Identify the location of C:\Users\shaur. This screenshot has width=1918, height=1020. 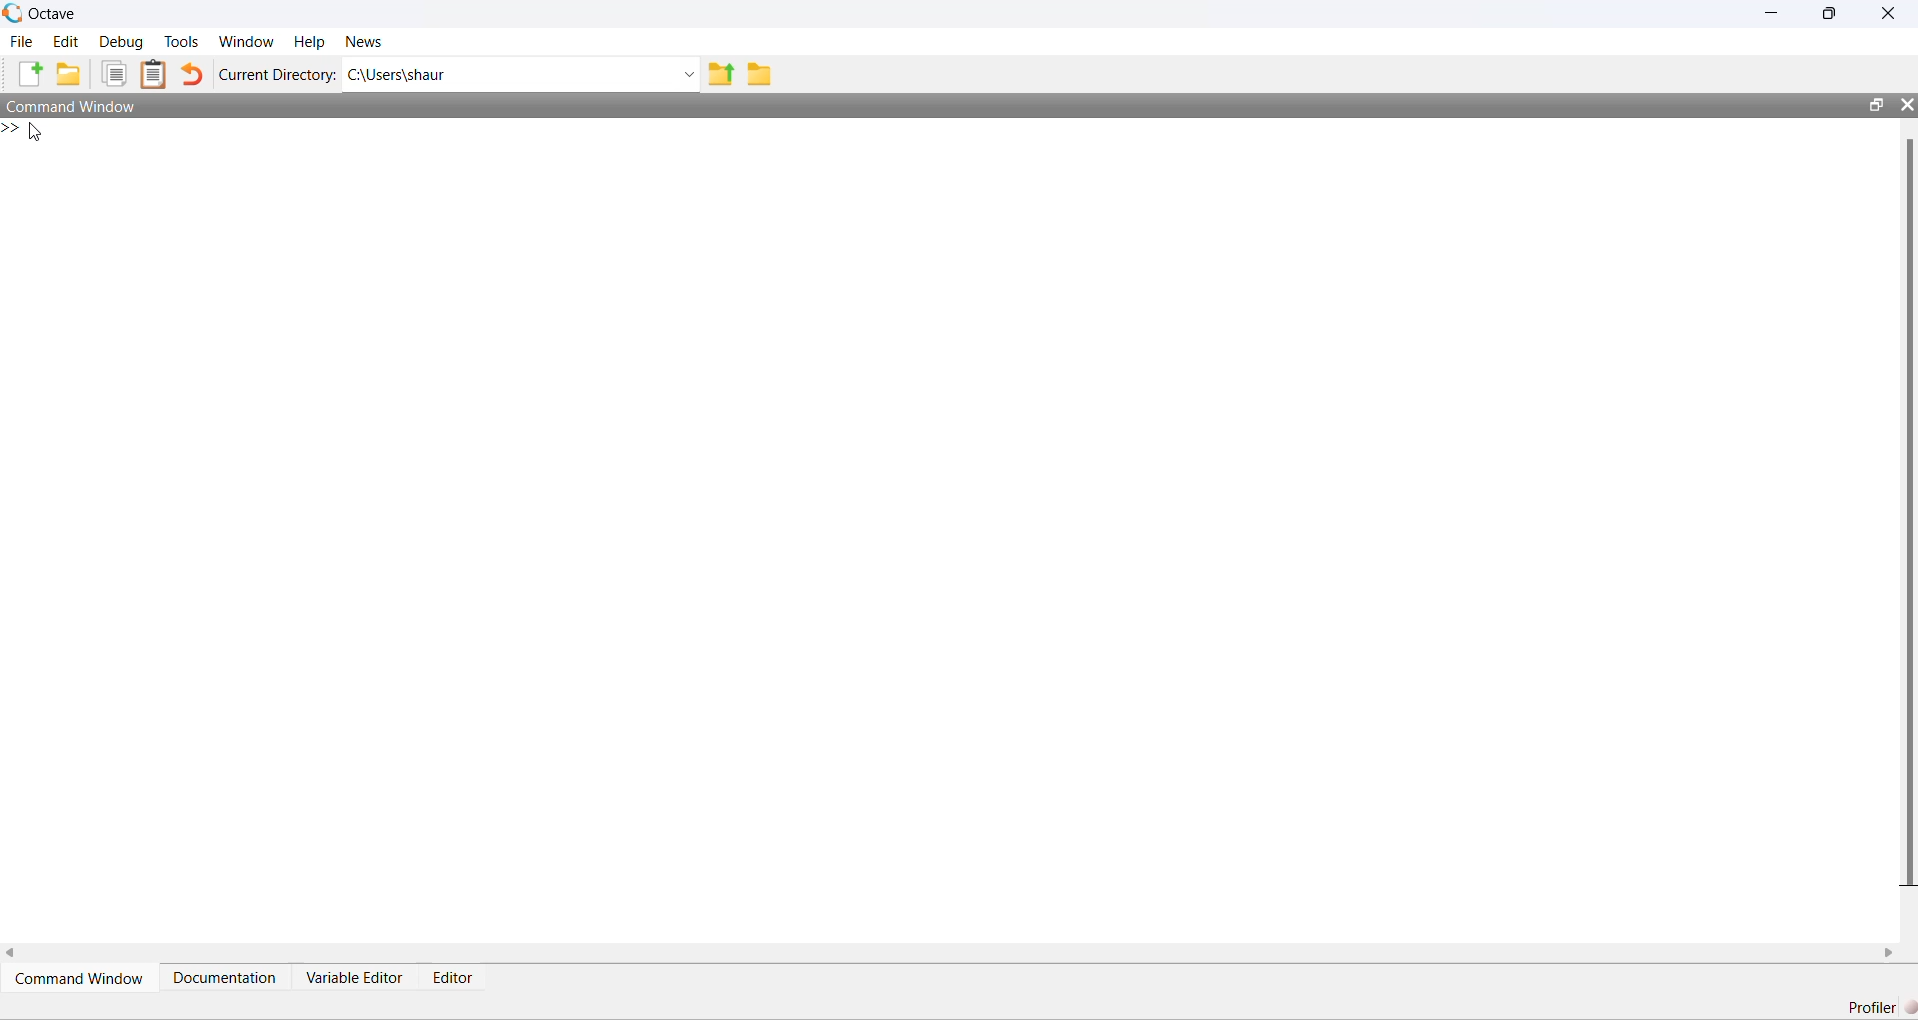
(398, 76).